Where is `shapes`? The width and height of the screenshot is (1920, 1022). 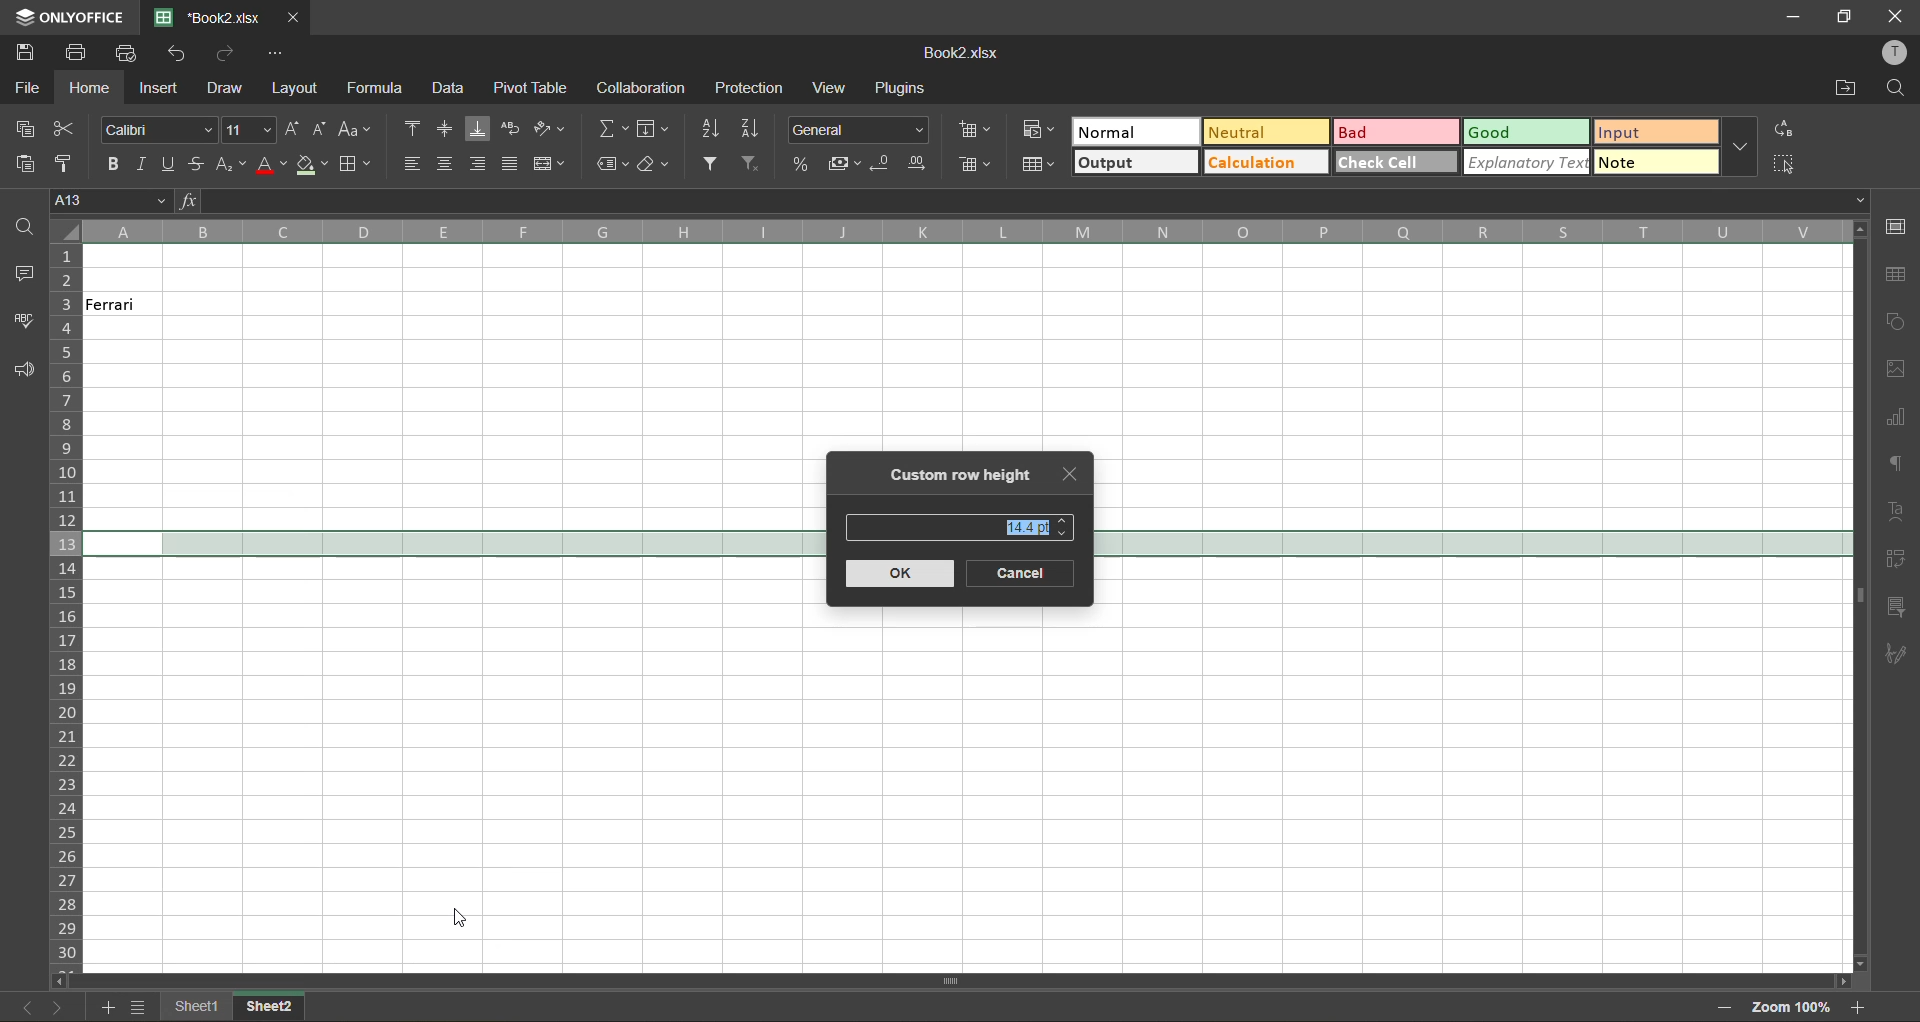 shapes is located at coordinates (1896, 322).